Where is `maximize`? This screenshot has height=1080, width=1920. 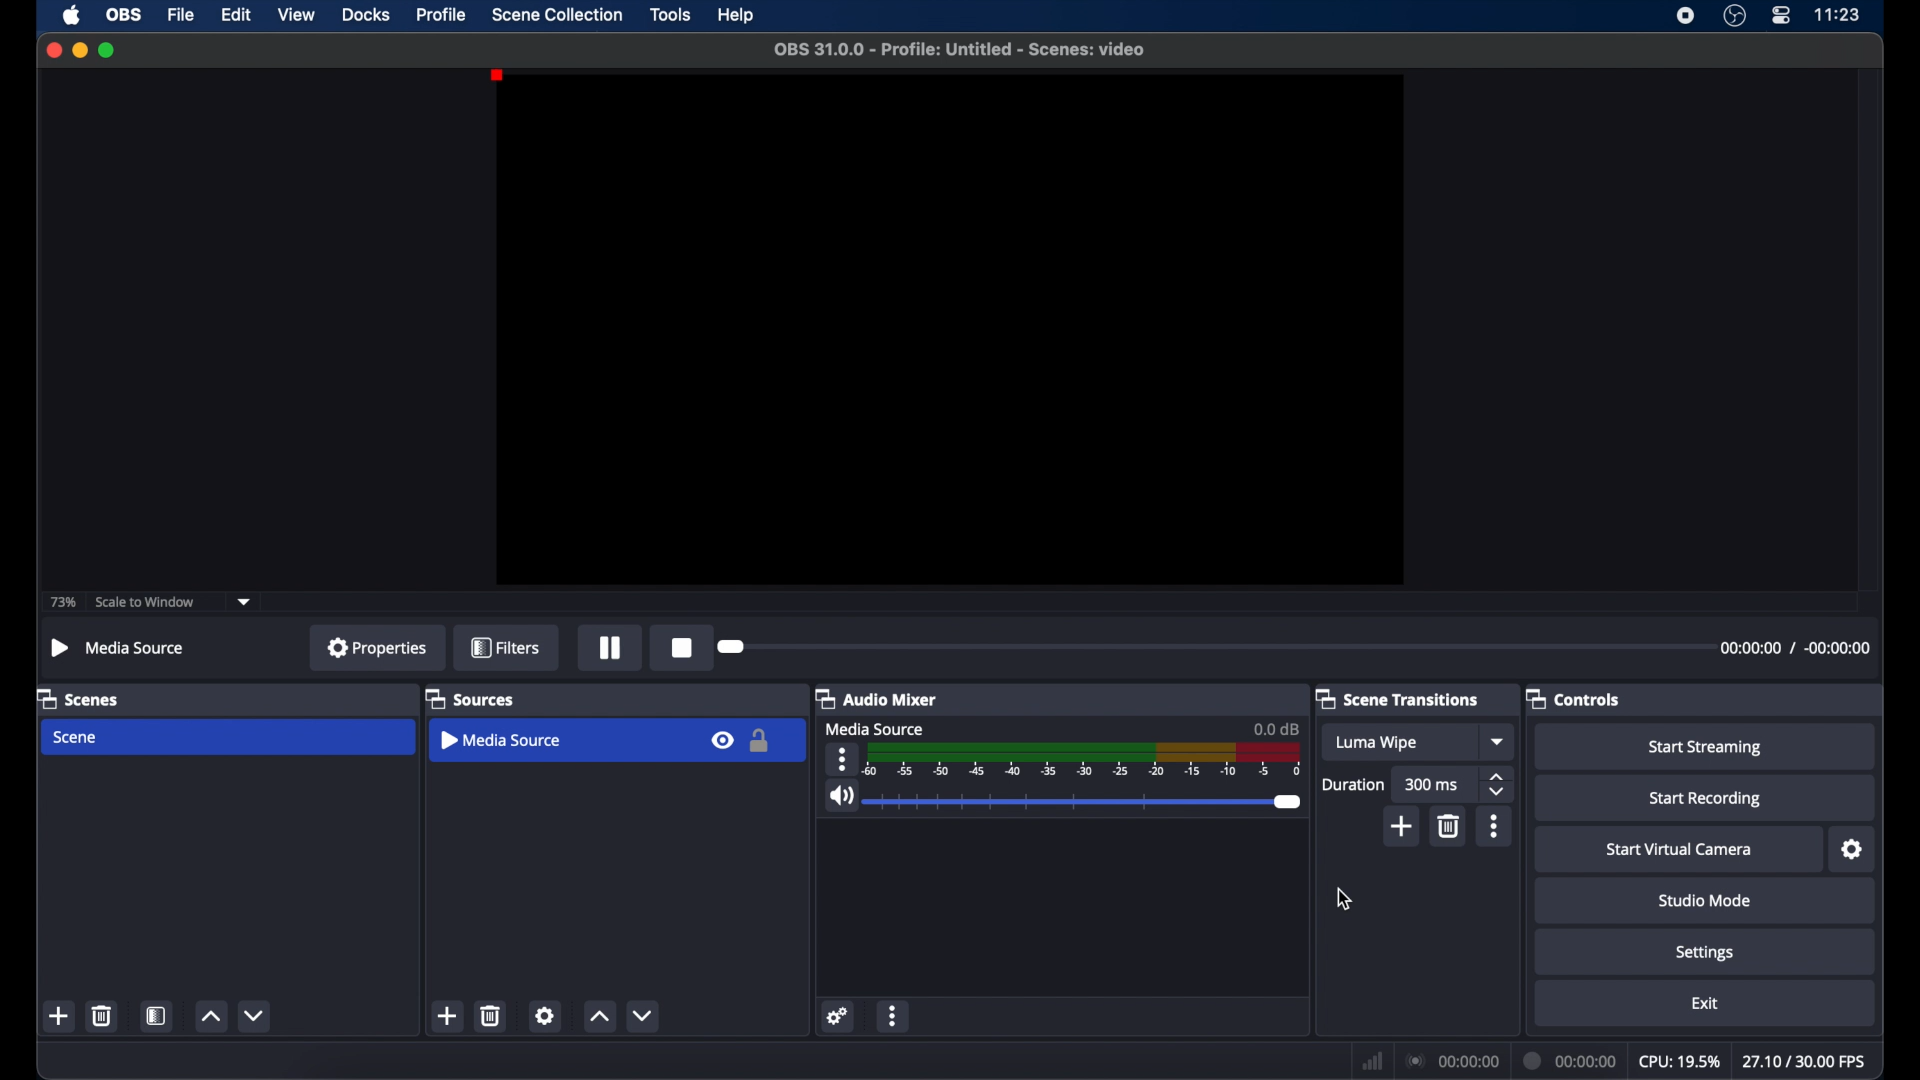 maximize is located at coordinates (108, 50).